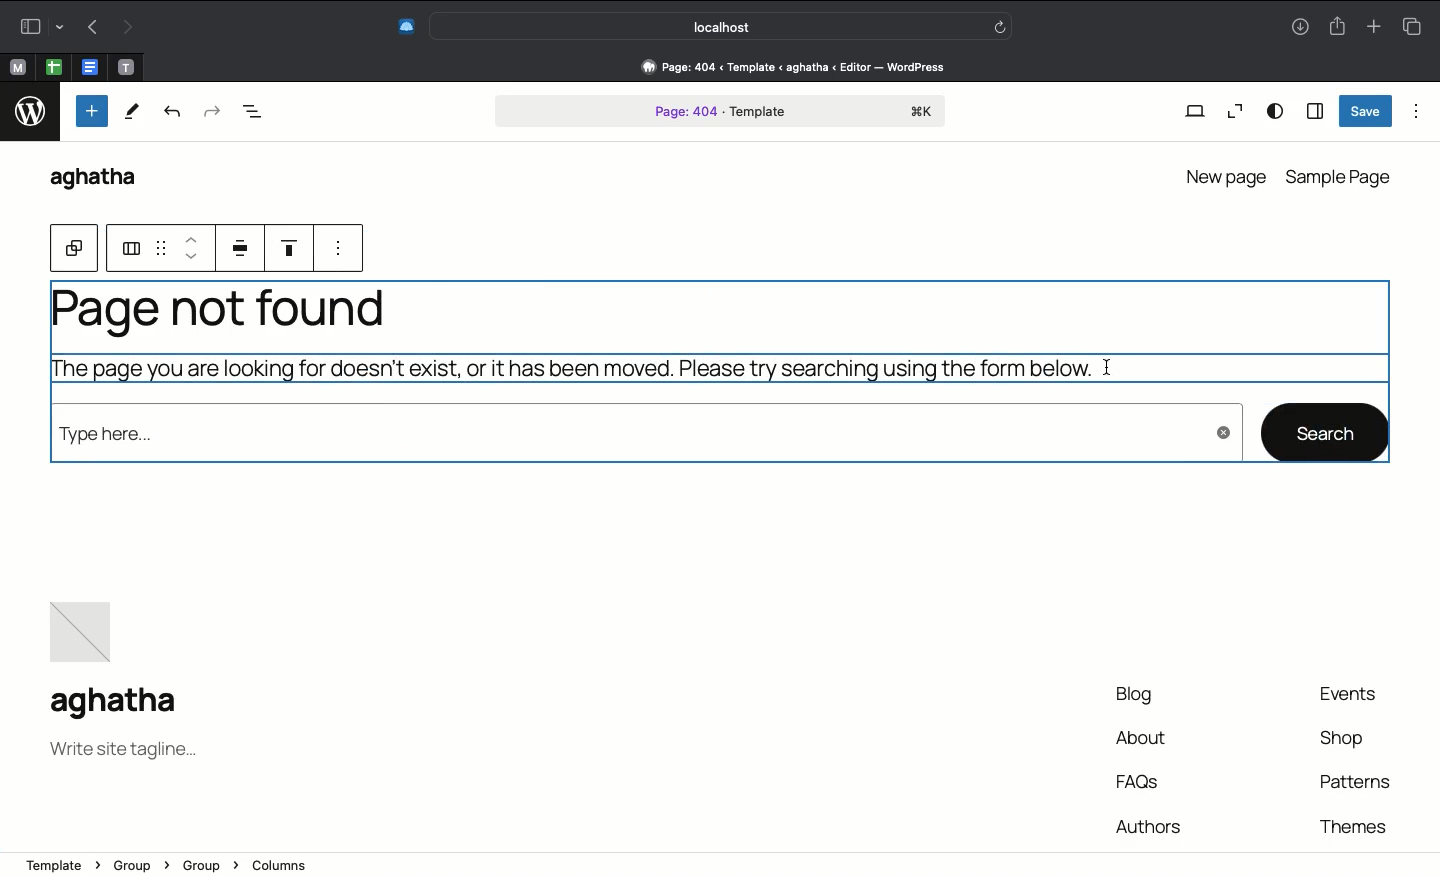 The width and height of the screenshot is (1440, 876). I want to click on Sample page, so click(1341, 177).